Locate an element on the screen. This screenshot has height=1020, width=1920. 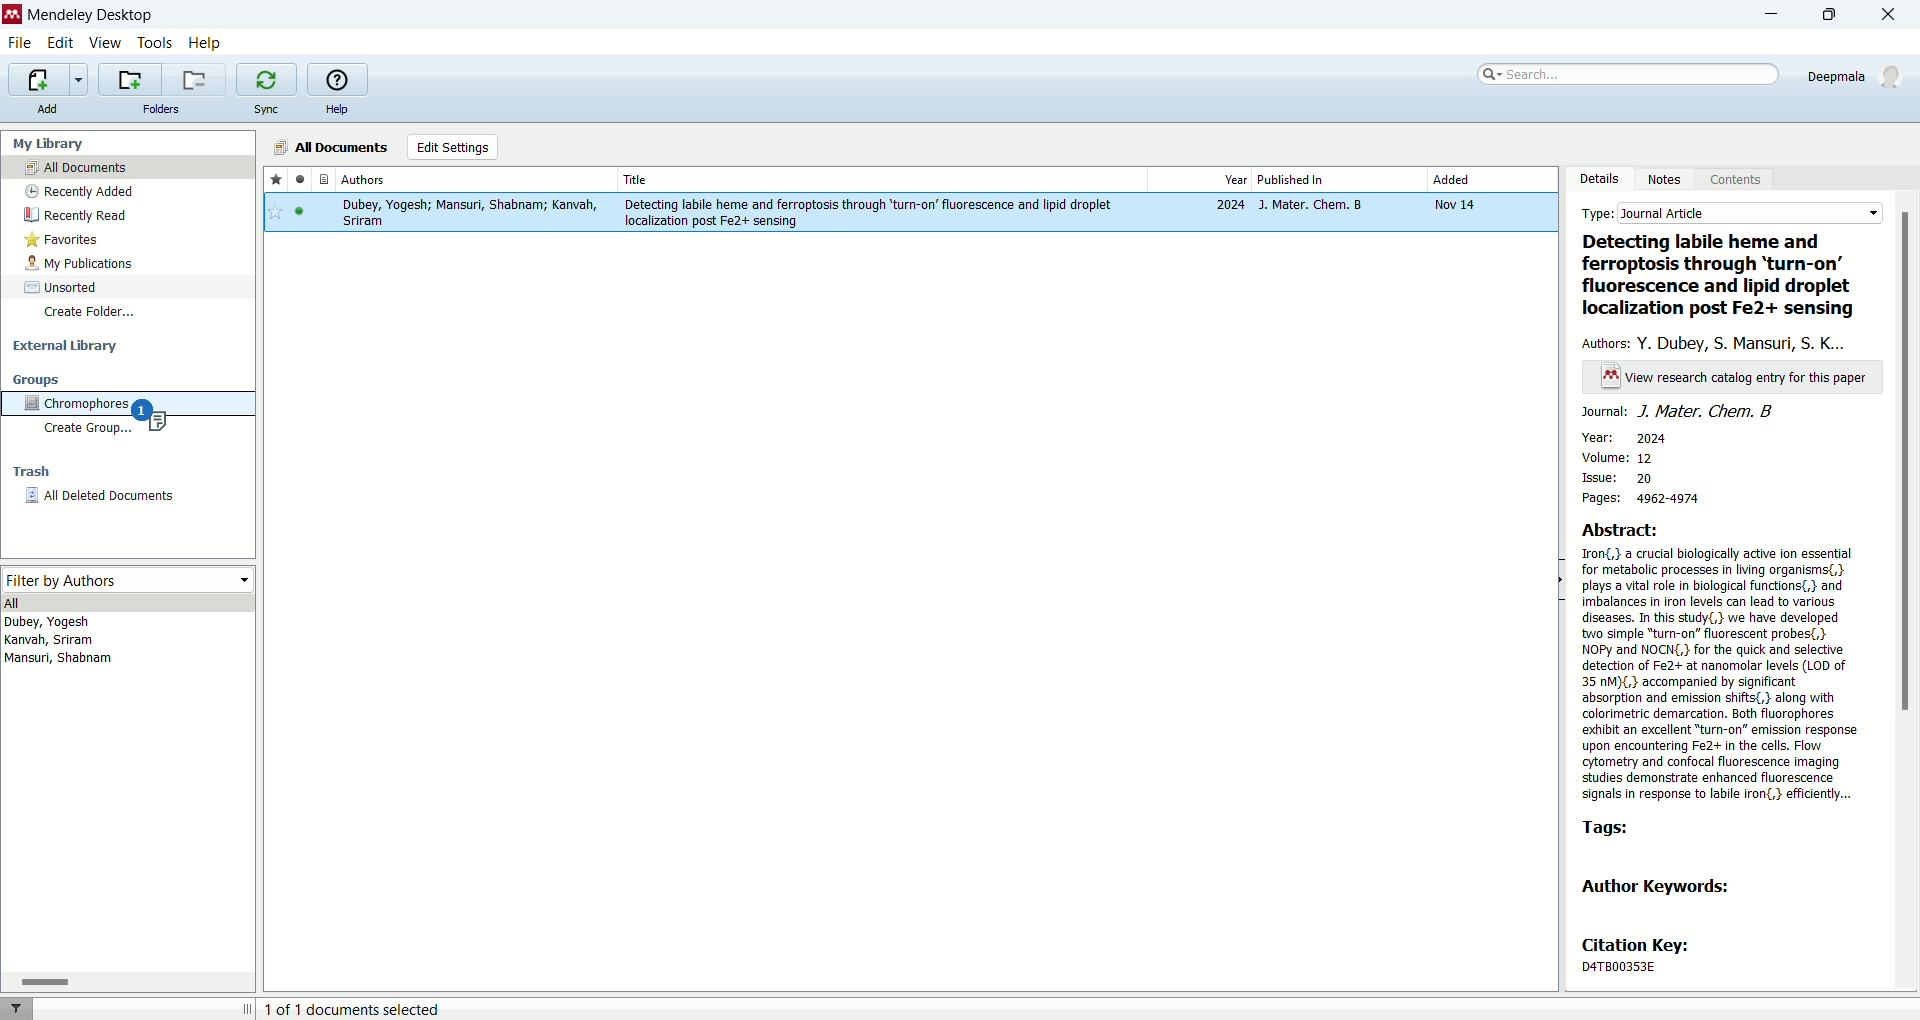
search is located at coordinates (1630, 72).